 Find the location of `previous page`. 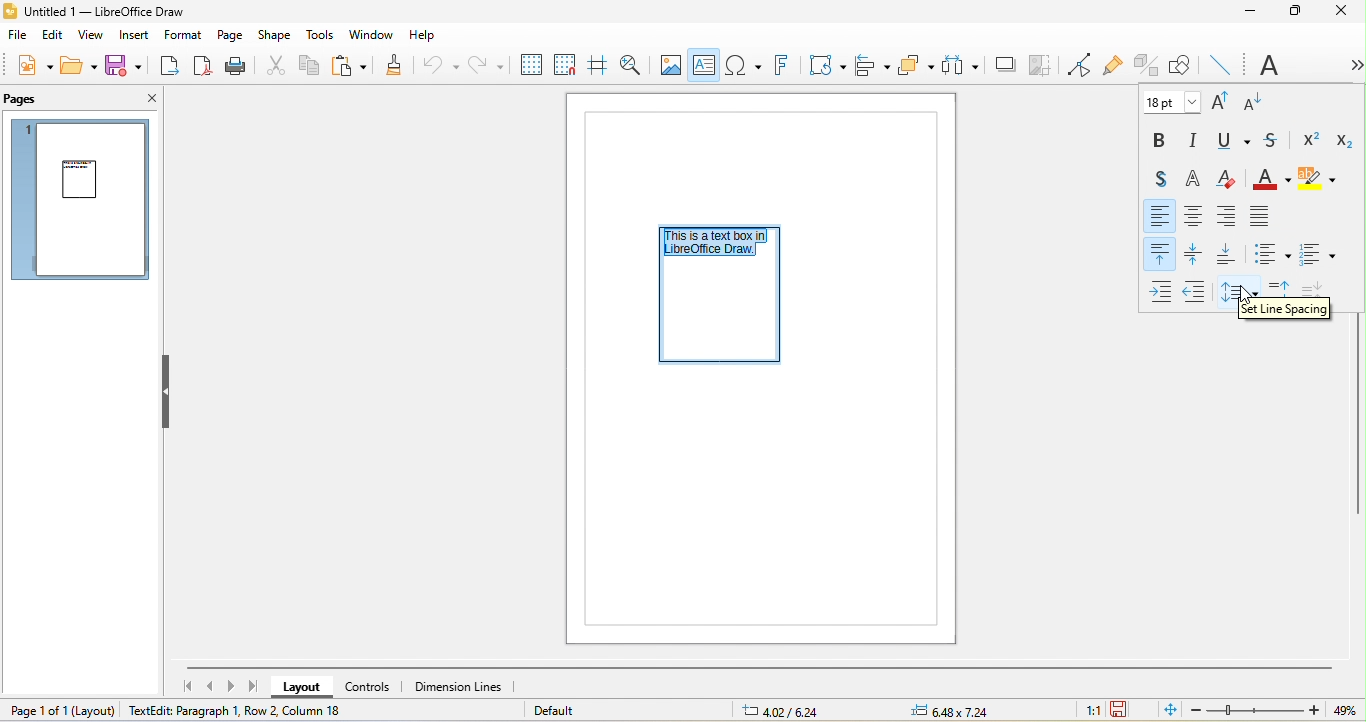

previous page is located at coordinates (209, 685).